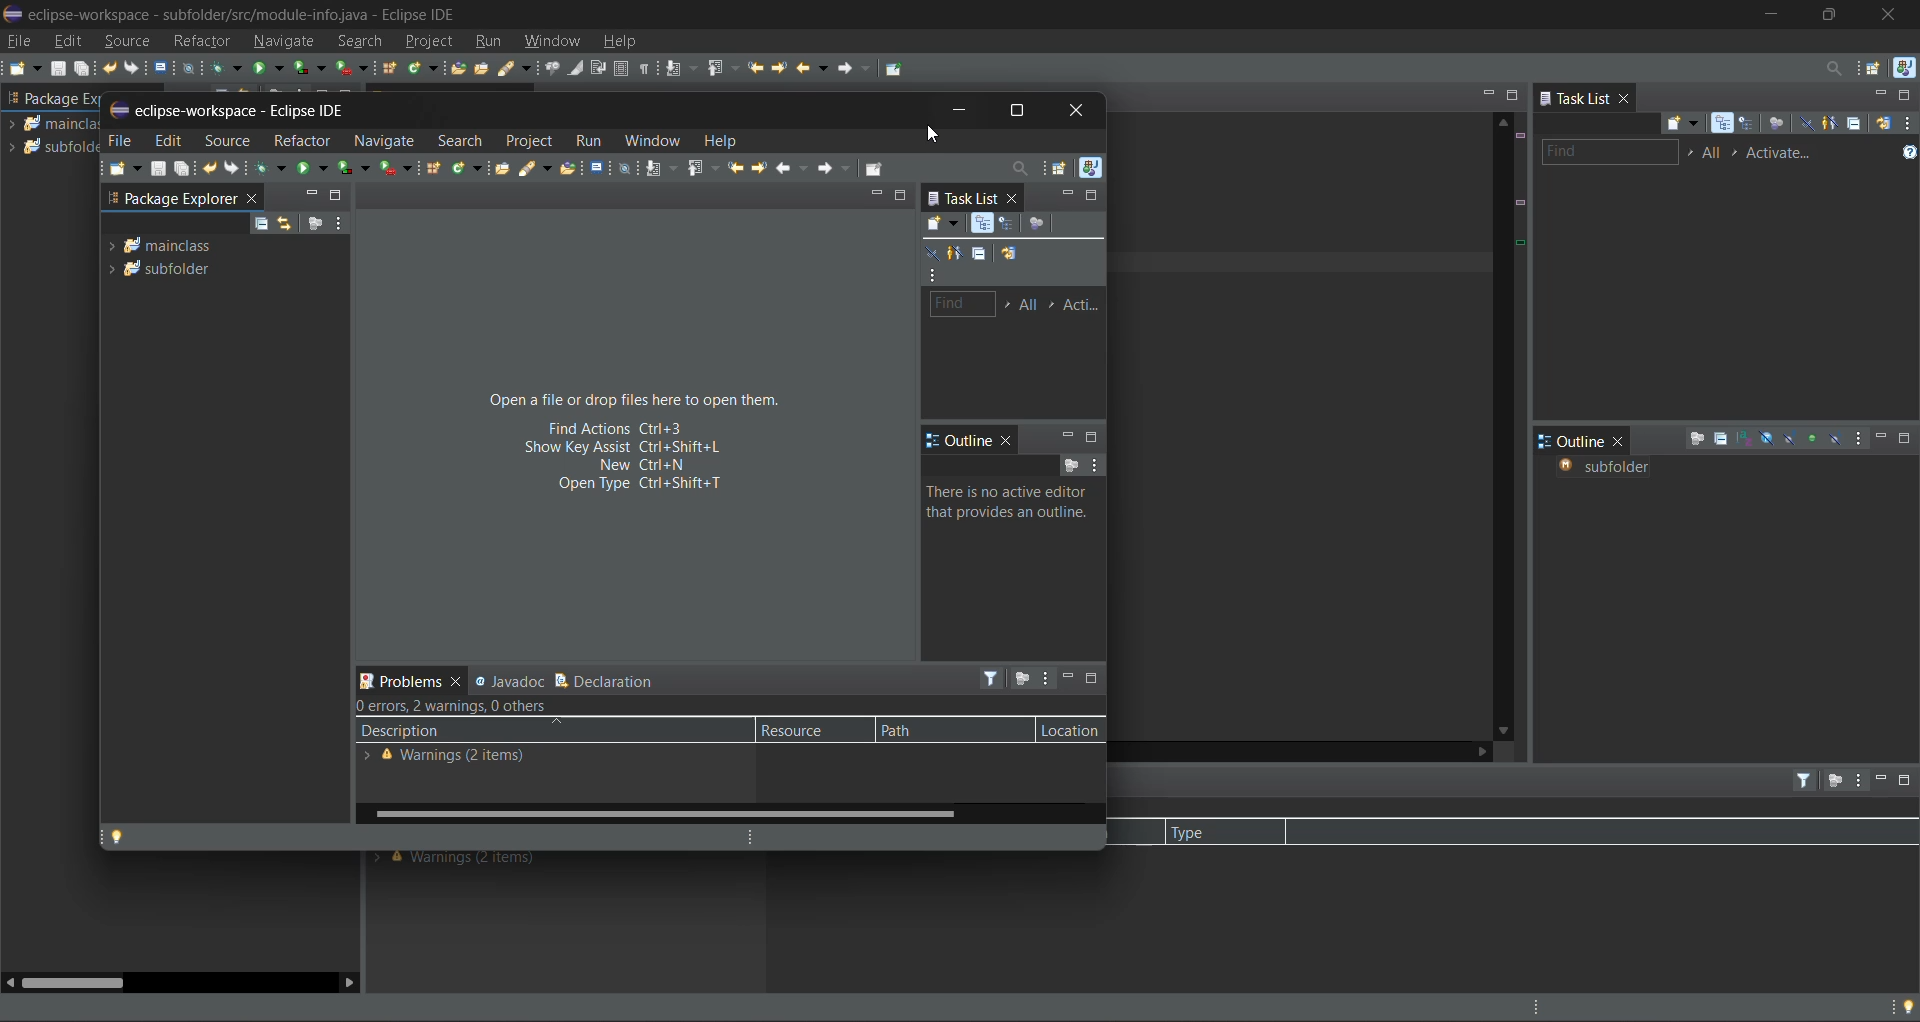  What do you see at coordinates (1857, 123) in the screenshot?
I see `collapse all` at bounding box center [1857, 123].